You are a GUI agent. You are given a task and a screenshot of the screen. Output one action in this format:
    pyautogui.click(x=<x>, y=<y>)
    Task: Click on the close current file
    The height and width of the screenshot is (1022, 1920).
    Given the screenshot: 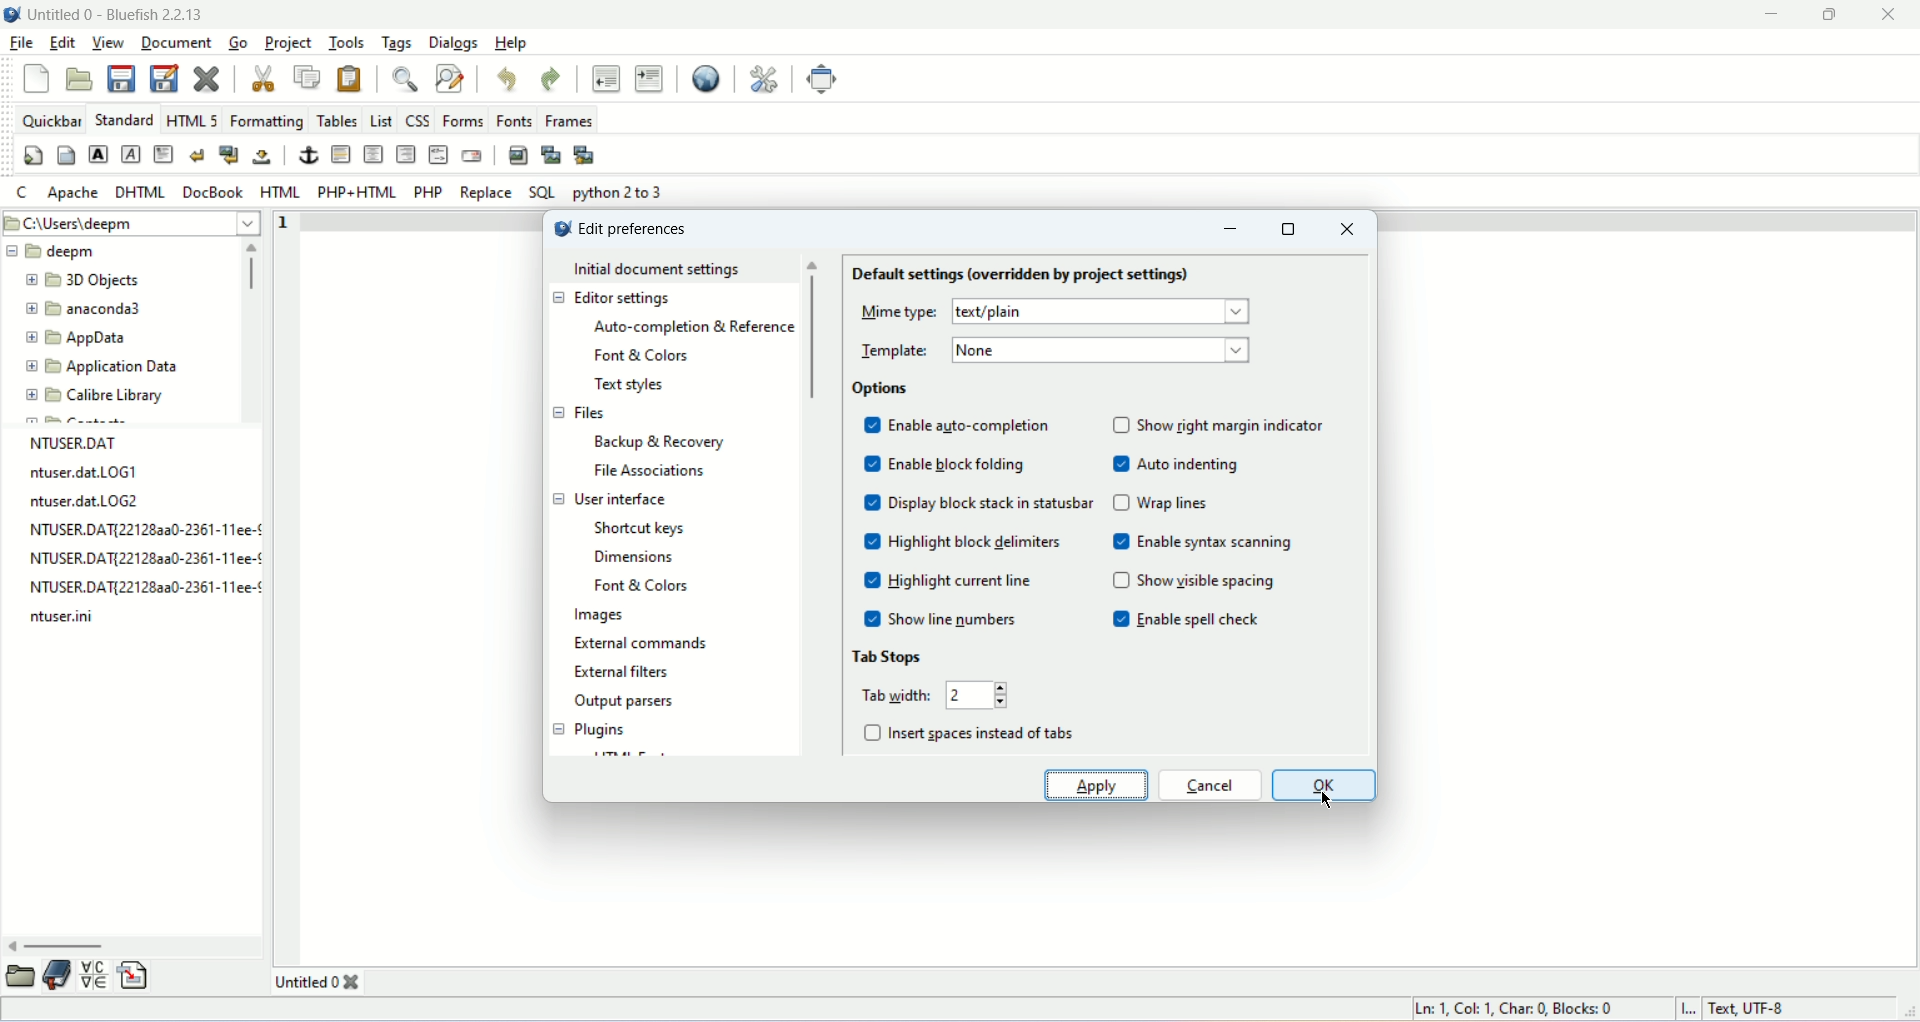 What is the action you would take?
    pyautogui.click(x=208, y=76)
    